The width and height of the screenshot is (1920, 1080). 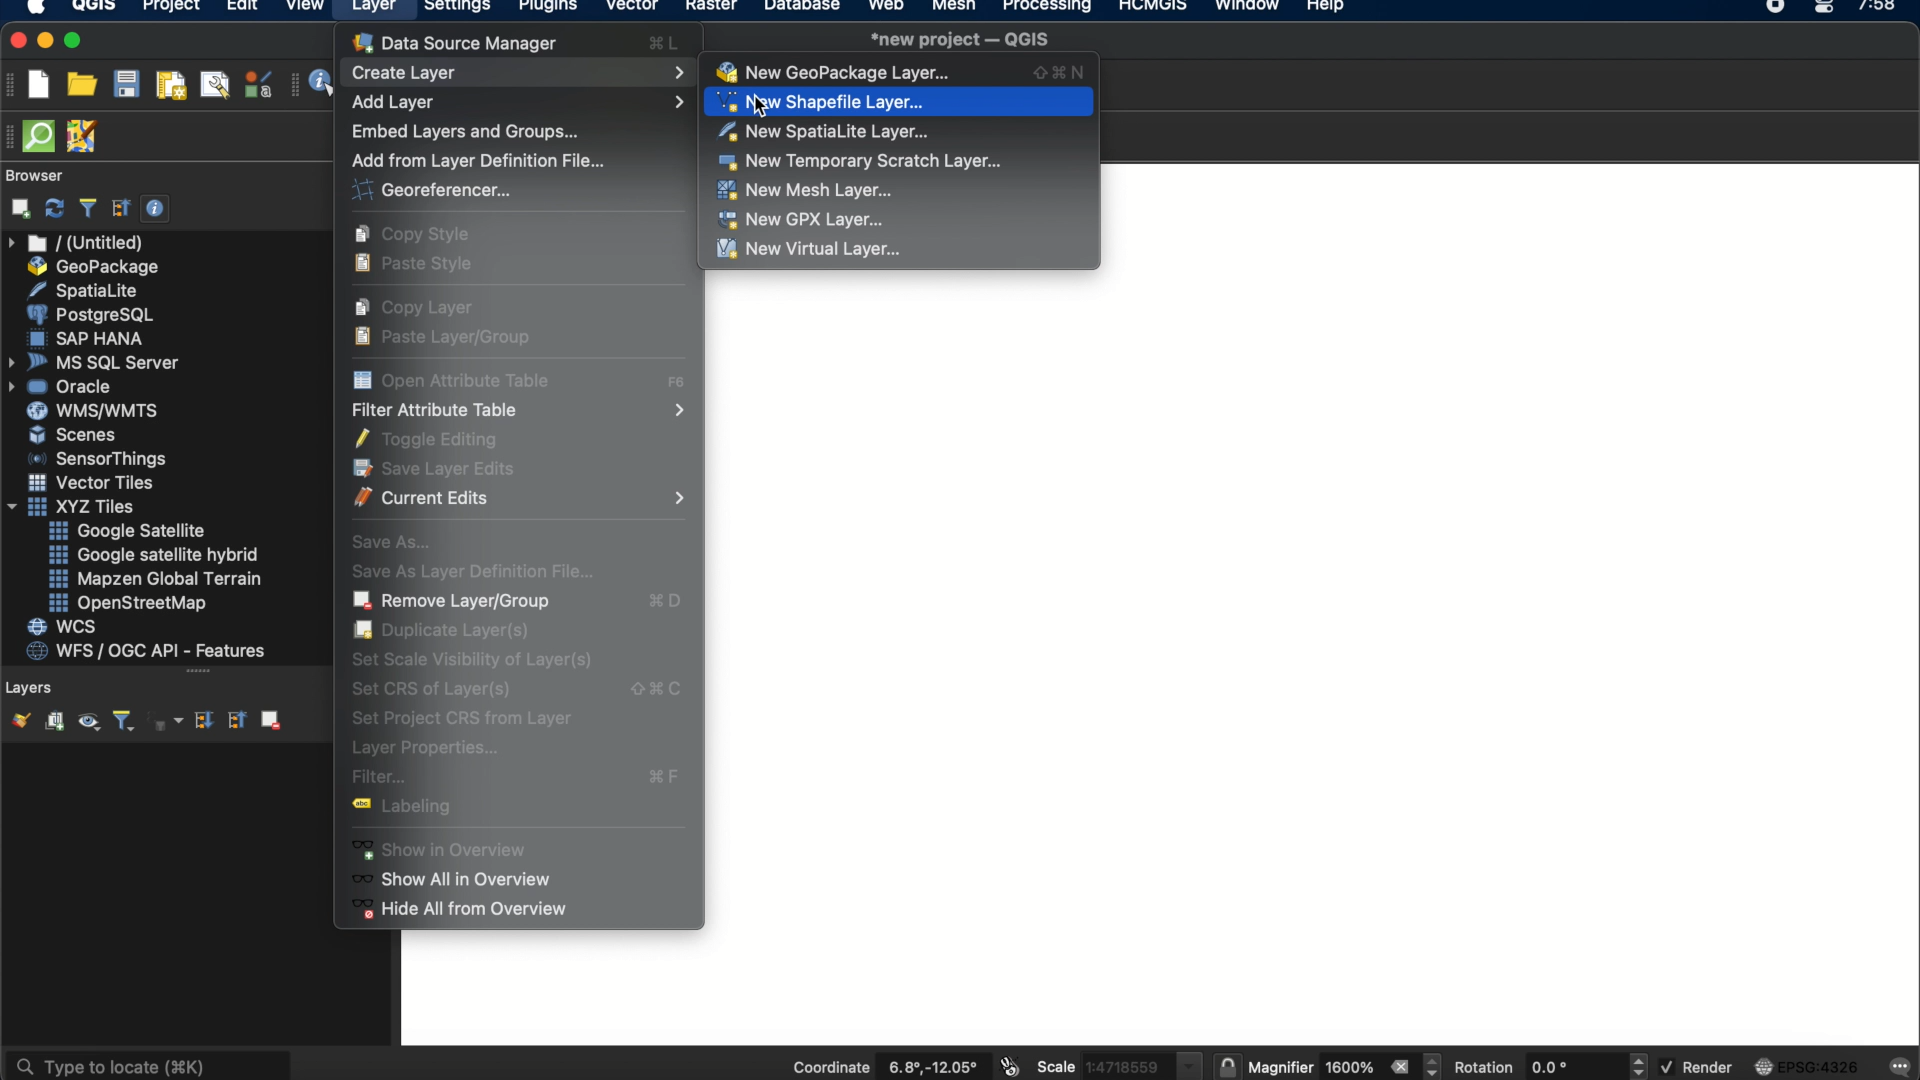 I want to click on workspace, so click(x=1510, y=221).